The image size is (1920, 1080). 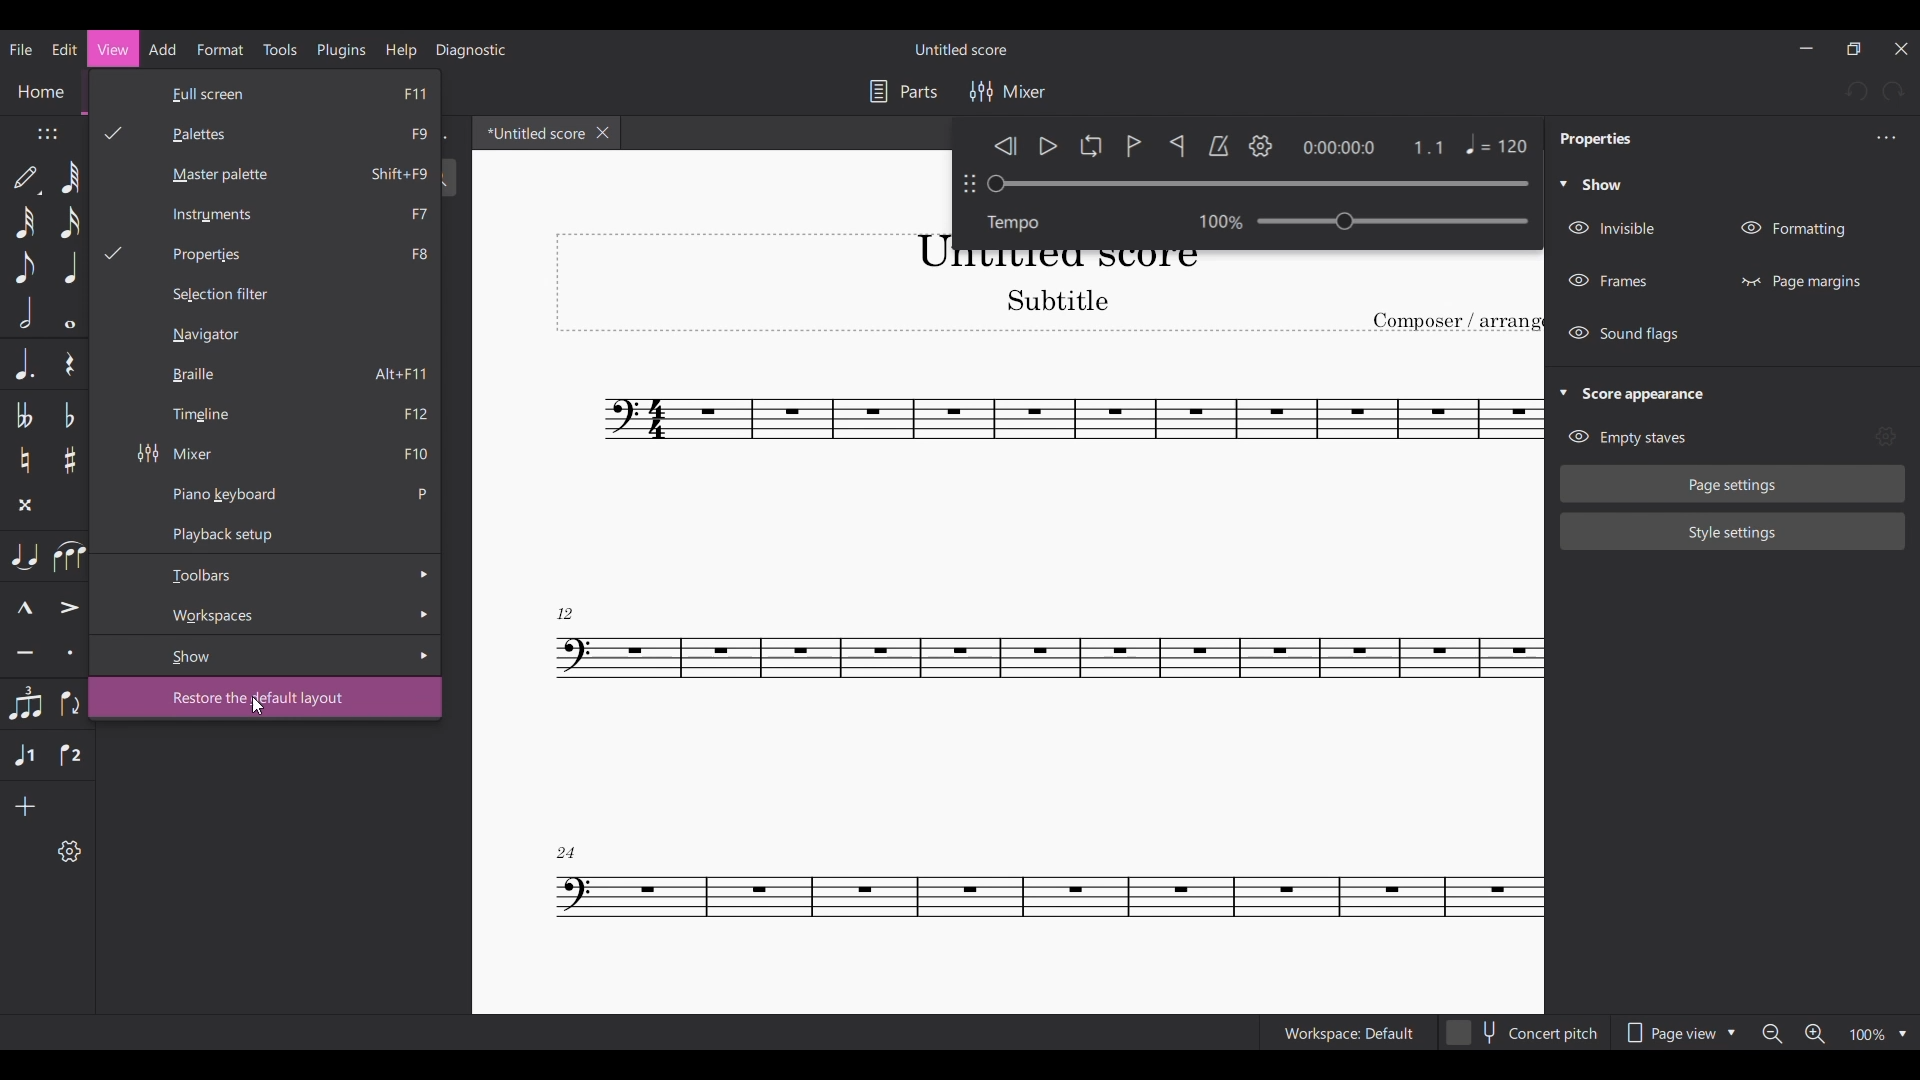 What do you see at coordinates (1681, 1033) in the screenshot?
I see `Page view` at bounding box center [1681, 1033].